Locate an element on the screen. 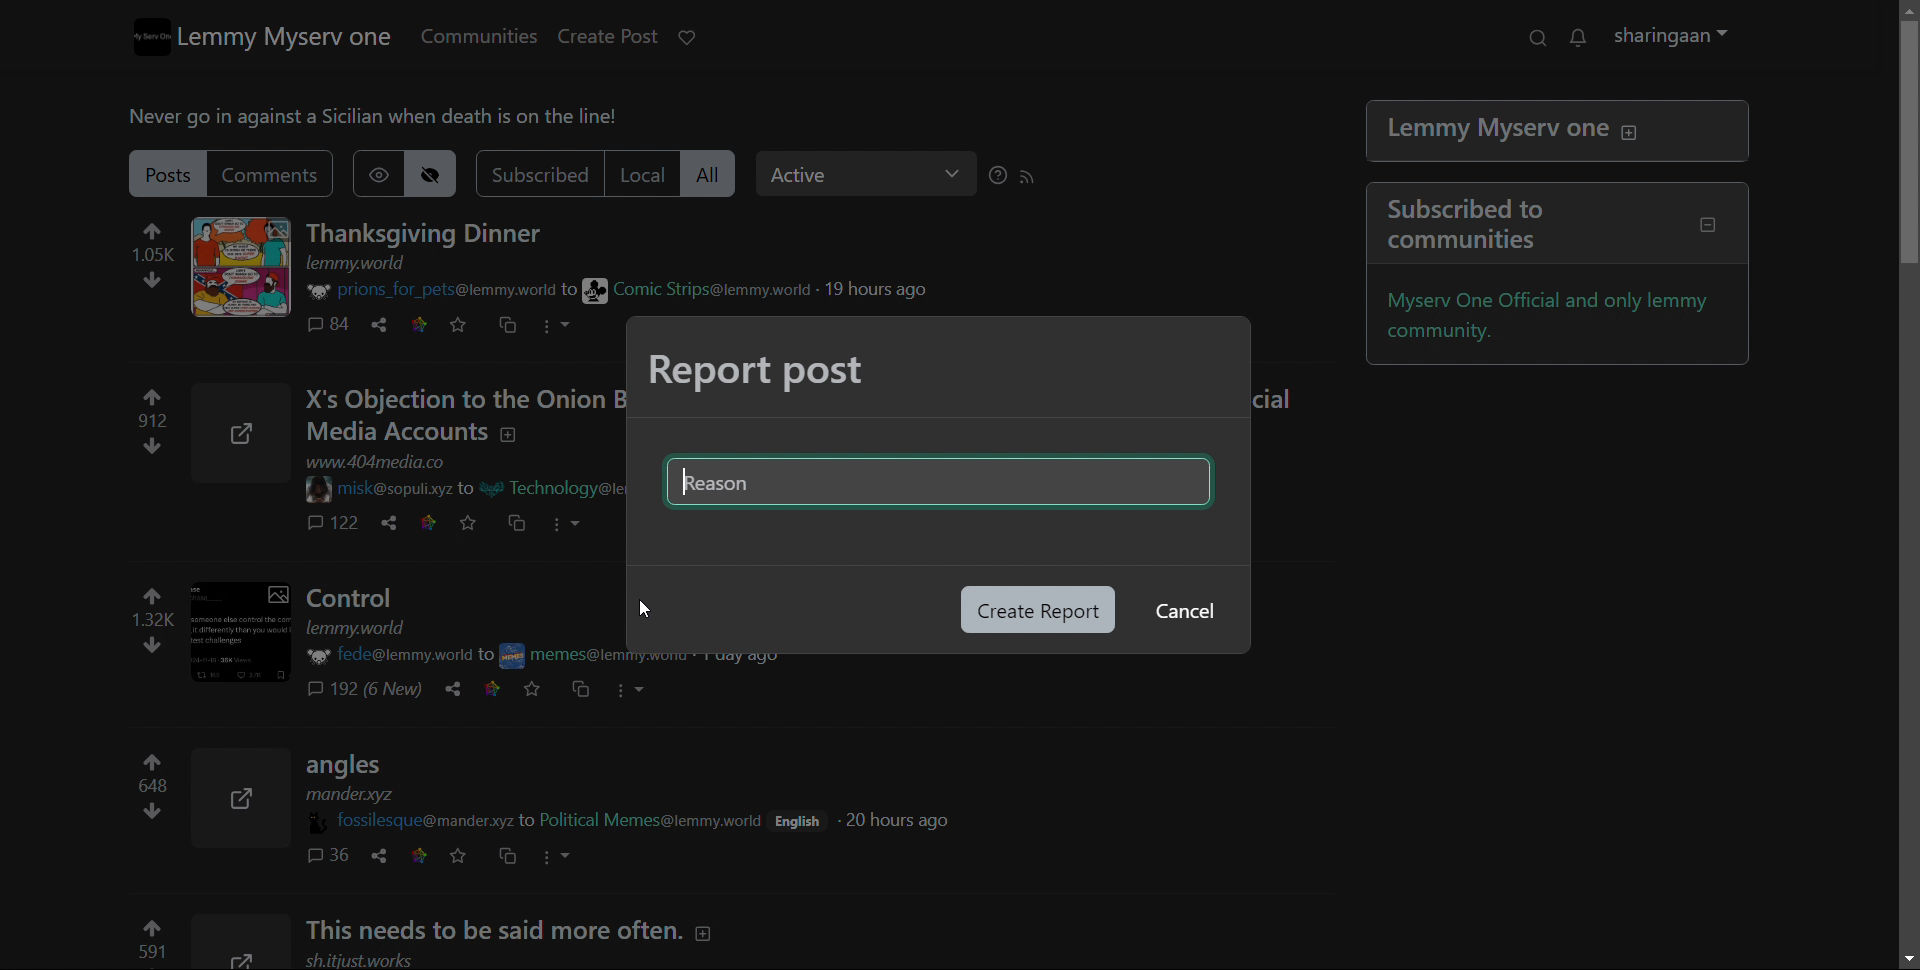 The width and height of the screenshot is (1920, 970). cross post is located at coordinates (519, 858).